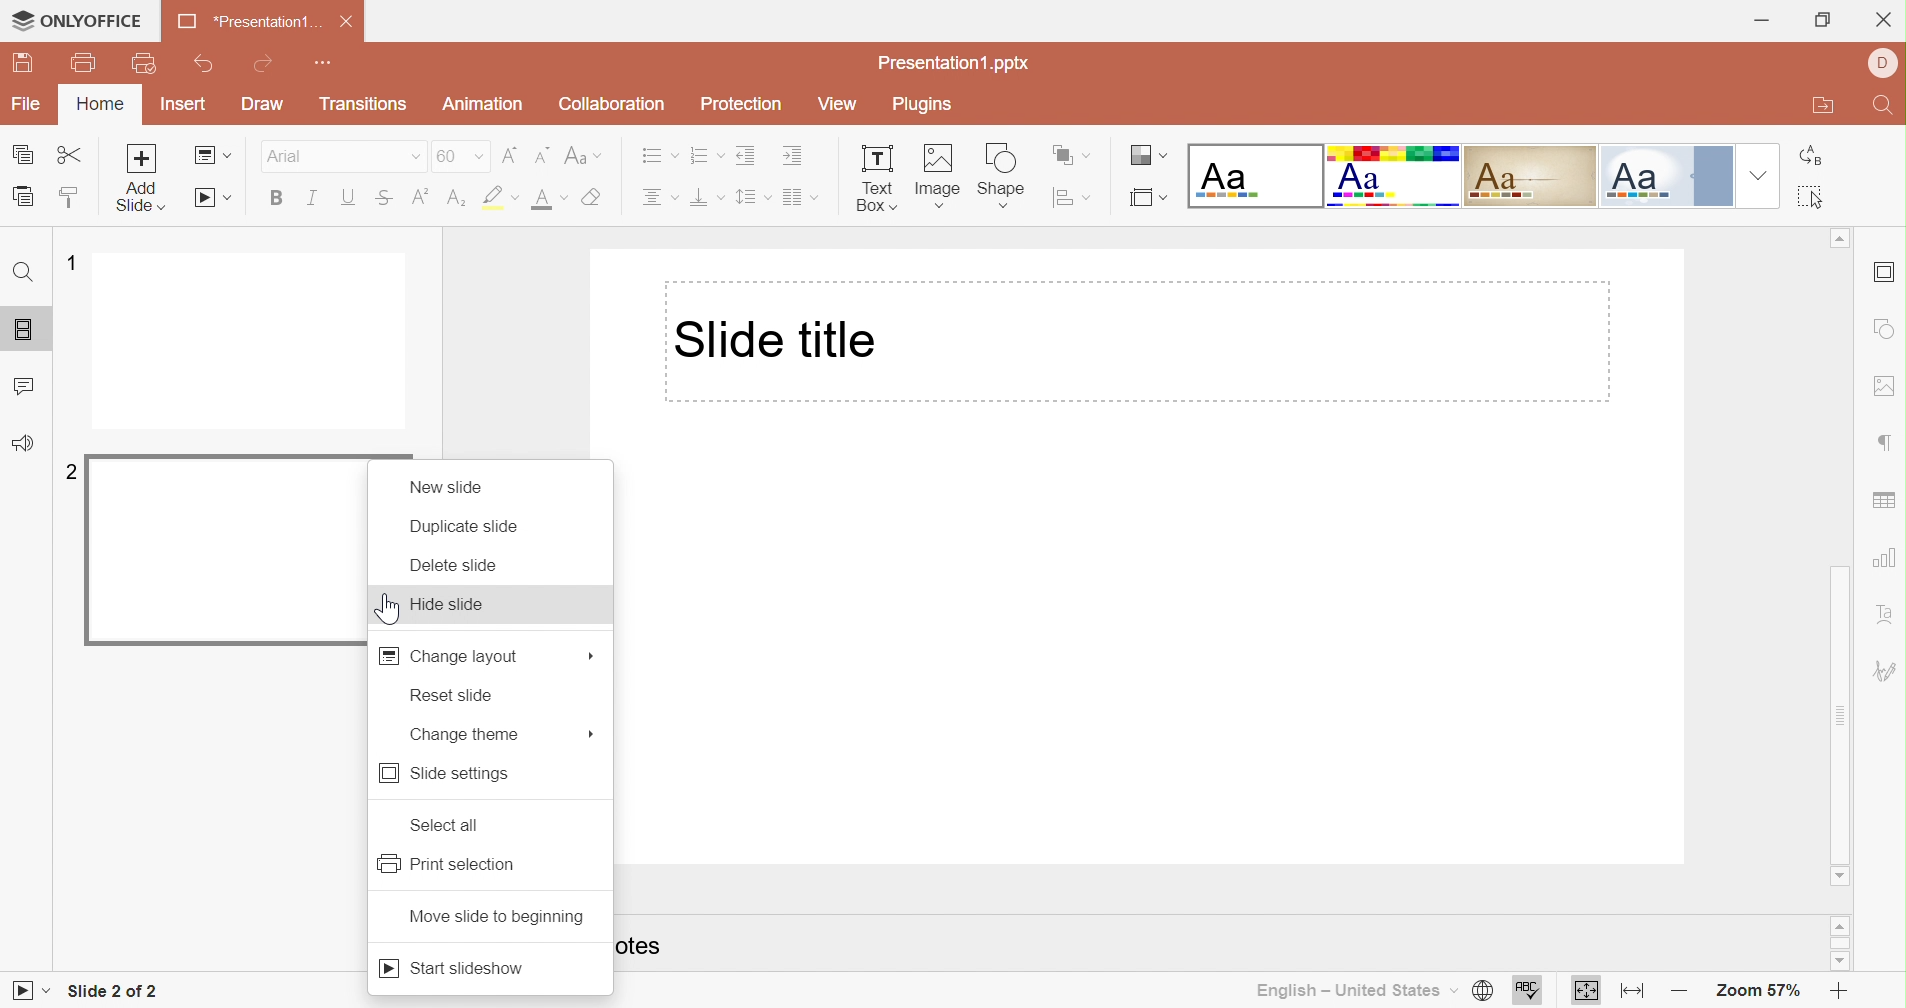 The height and width of the screenshot is (1008, 1906). What do you see at coordinates (260, 68) in the screenshot?
I see `Redo` at bounding box center [260, 68].